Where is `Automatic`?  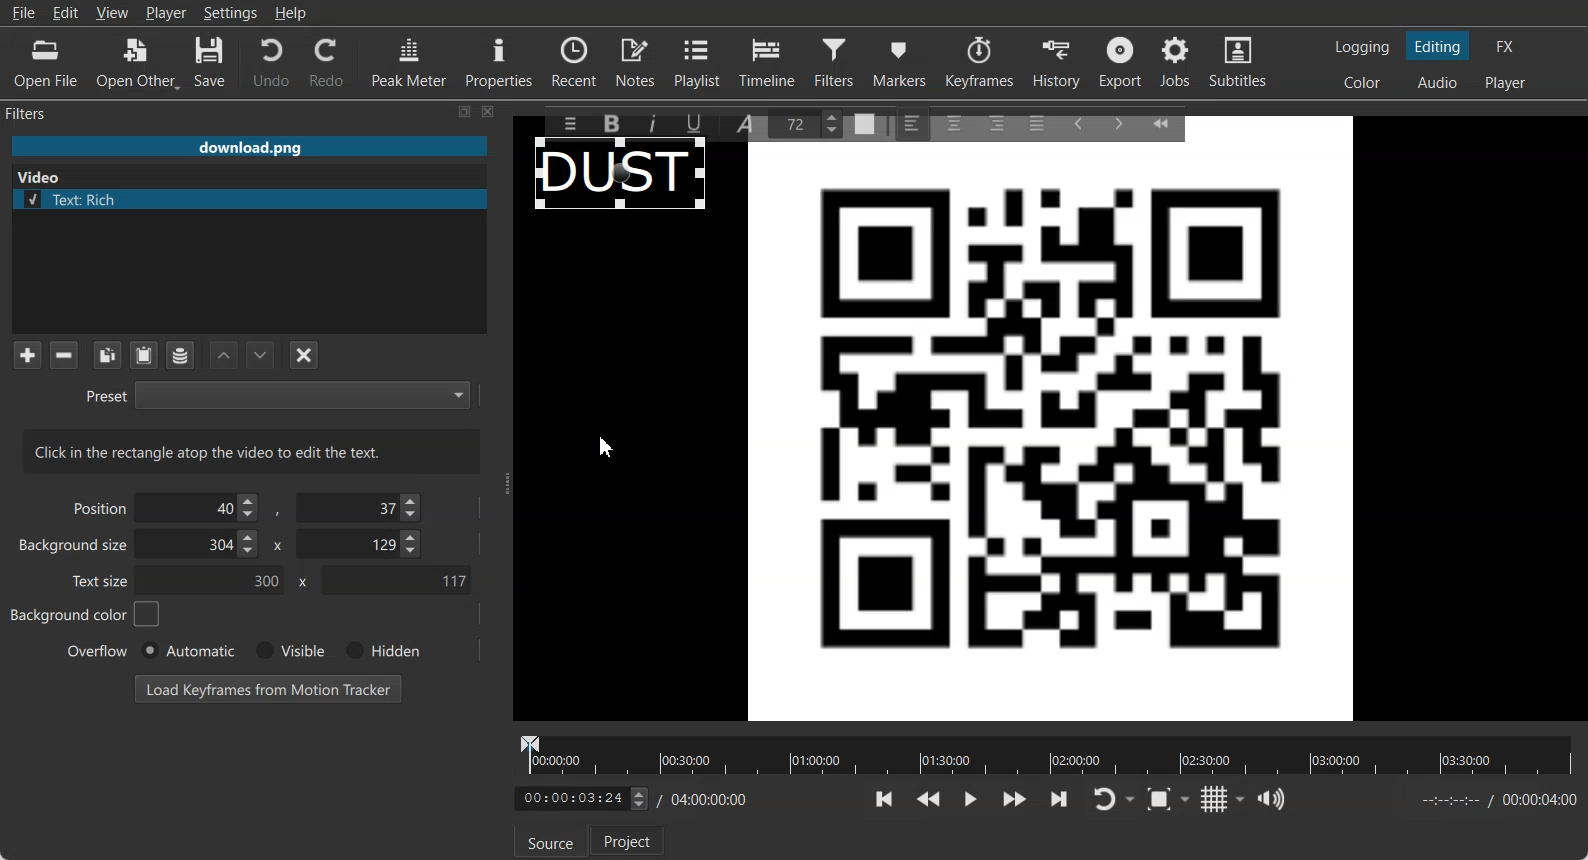
Automatic is located at coordinates (187, 650).